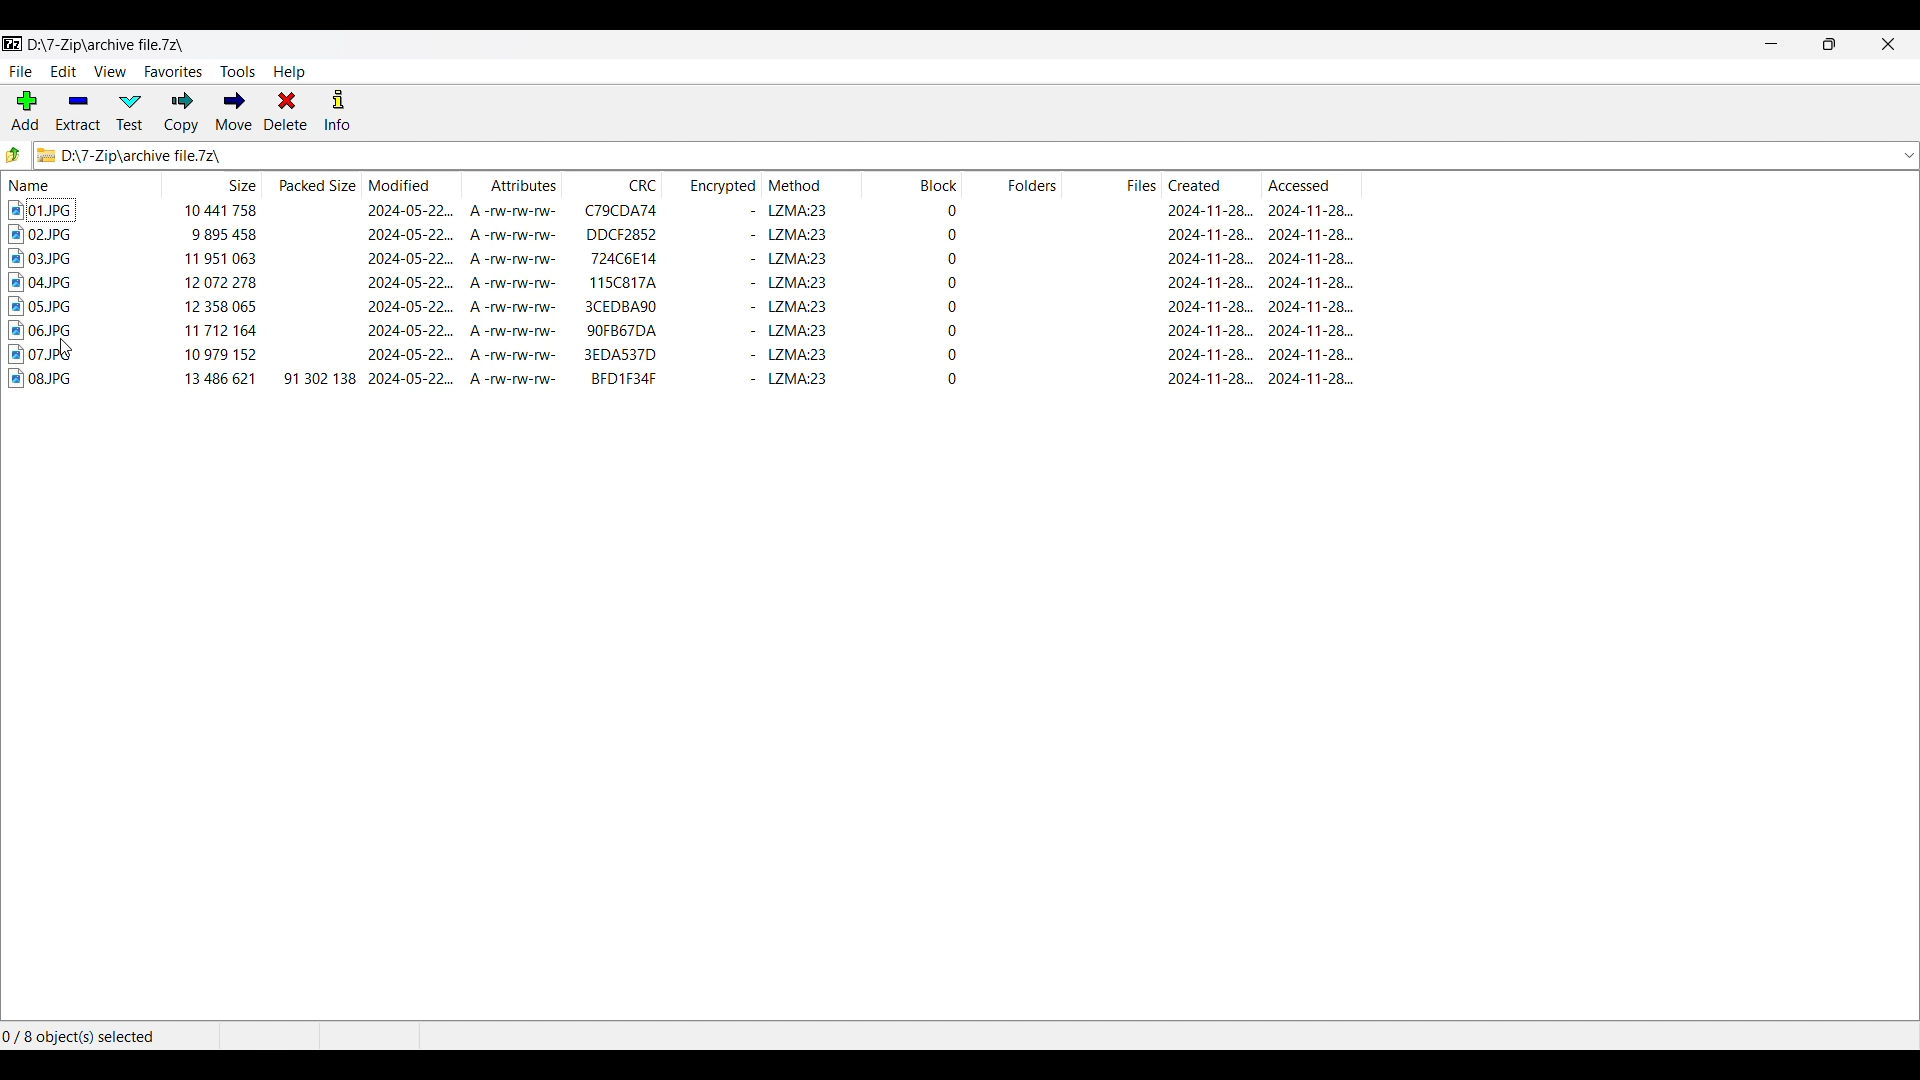 Image resolution: width=1920 pixels, height=1080 pixels. What do you see at coordinates (220, 306) in the screenshot?
I see `size` at bounding box center [220, 306].